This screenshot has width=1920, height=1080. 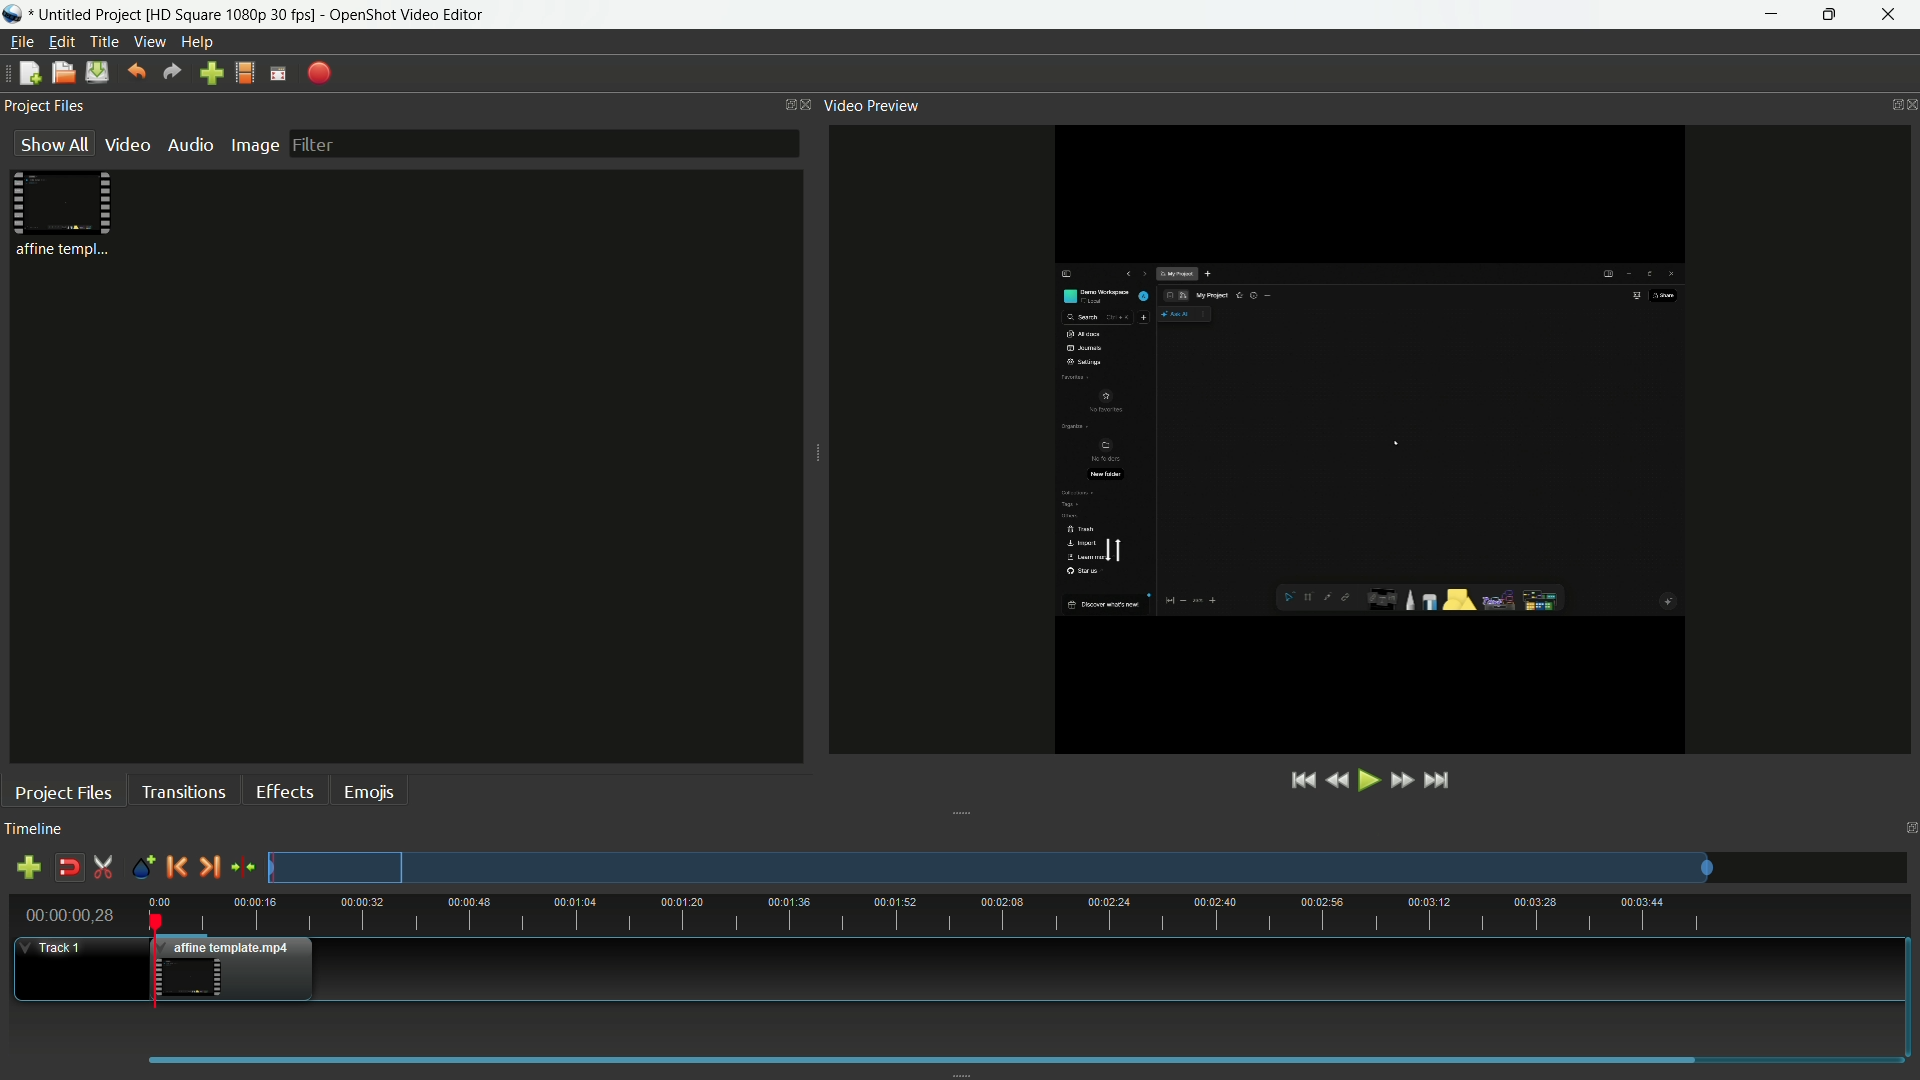 What do you see at coordinates (97, 72) in the screenshot?
I see `save file` at bounding box center [97, 72].